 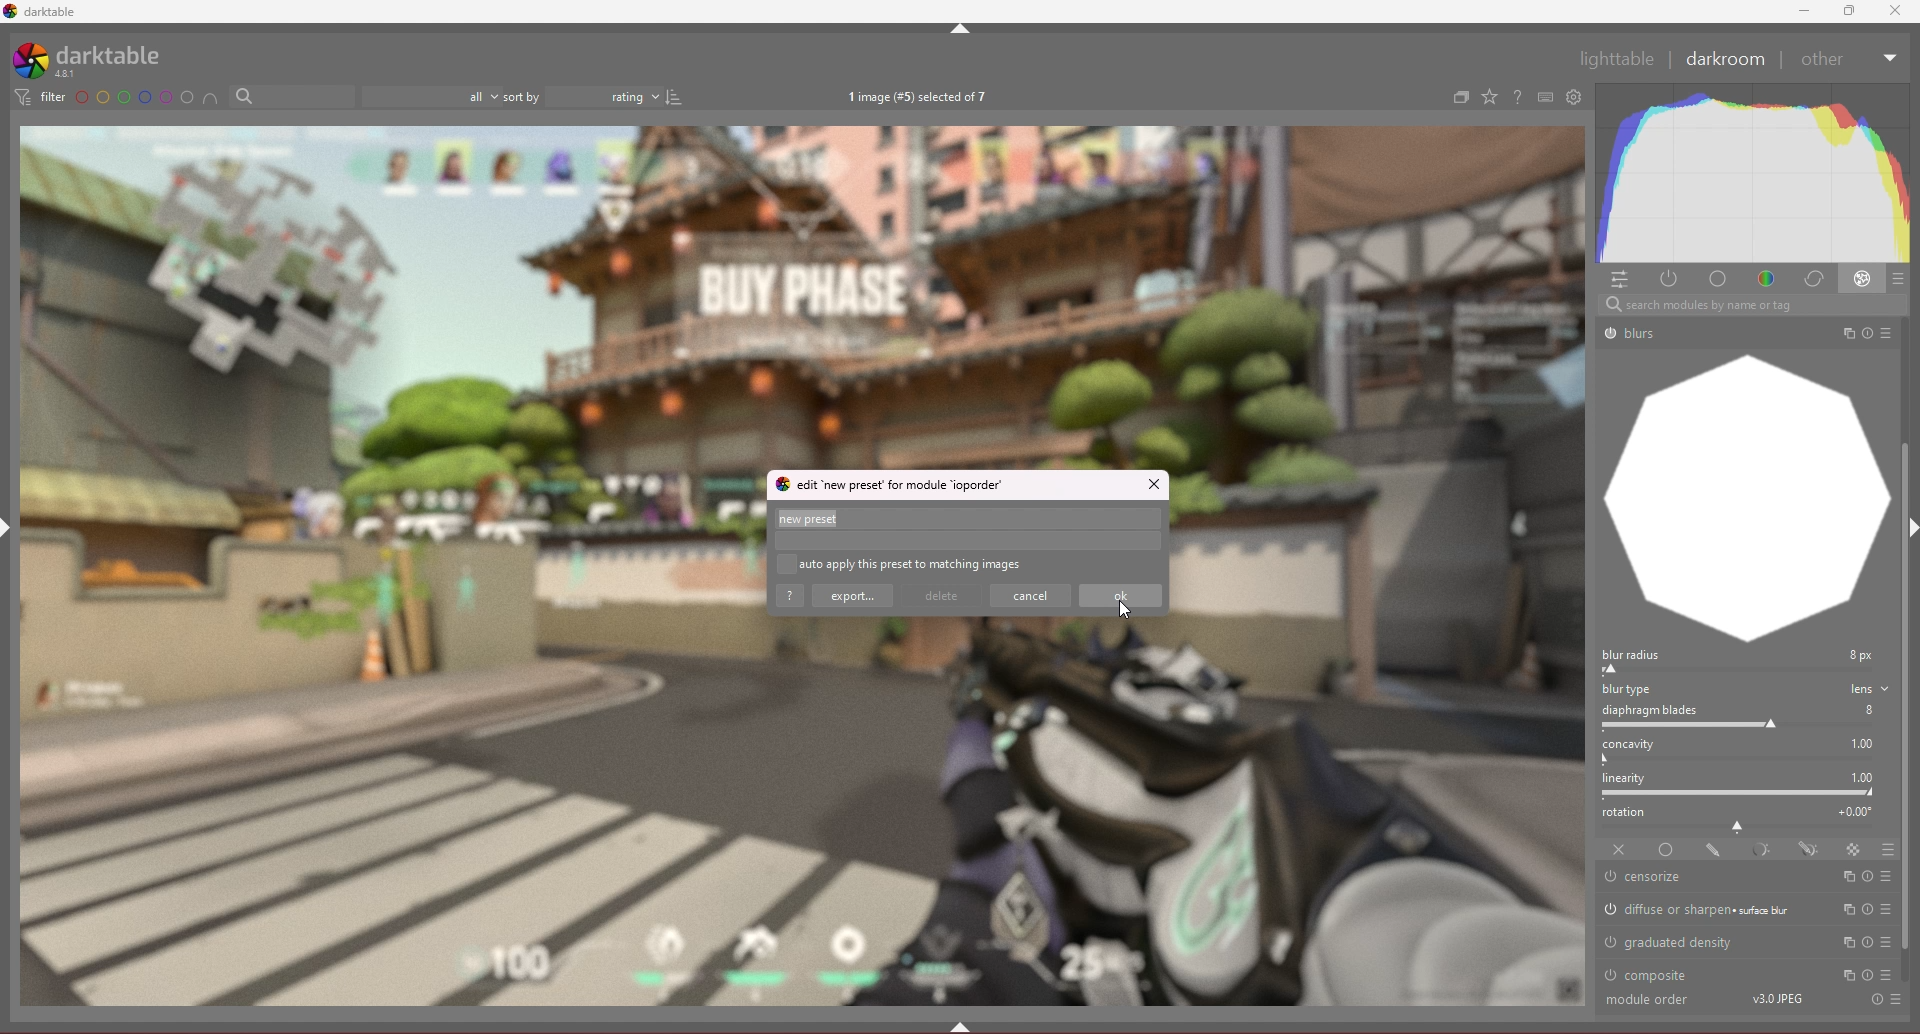 I want to click on resize, so click(x=1848, y=11).